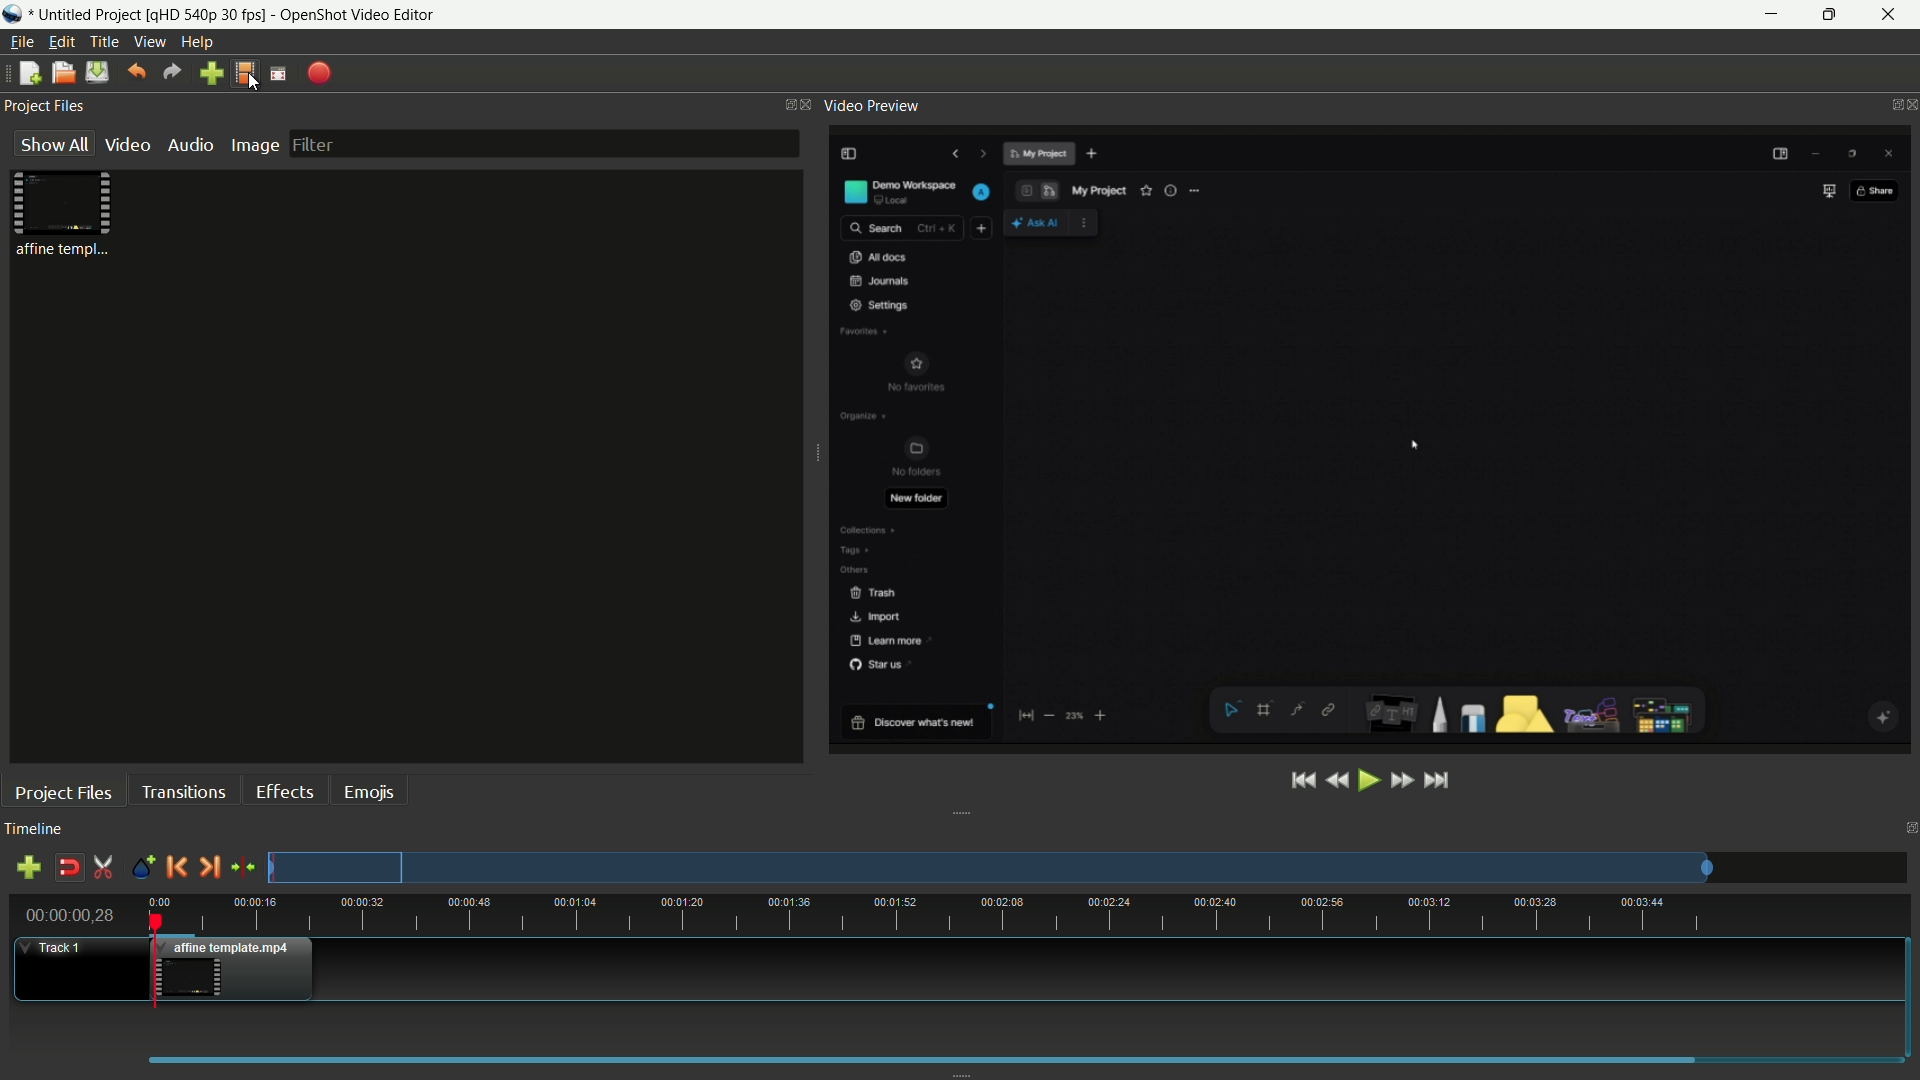  I want to click on export, so click(317, 75).